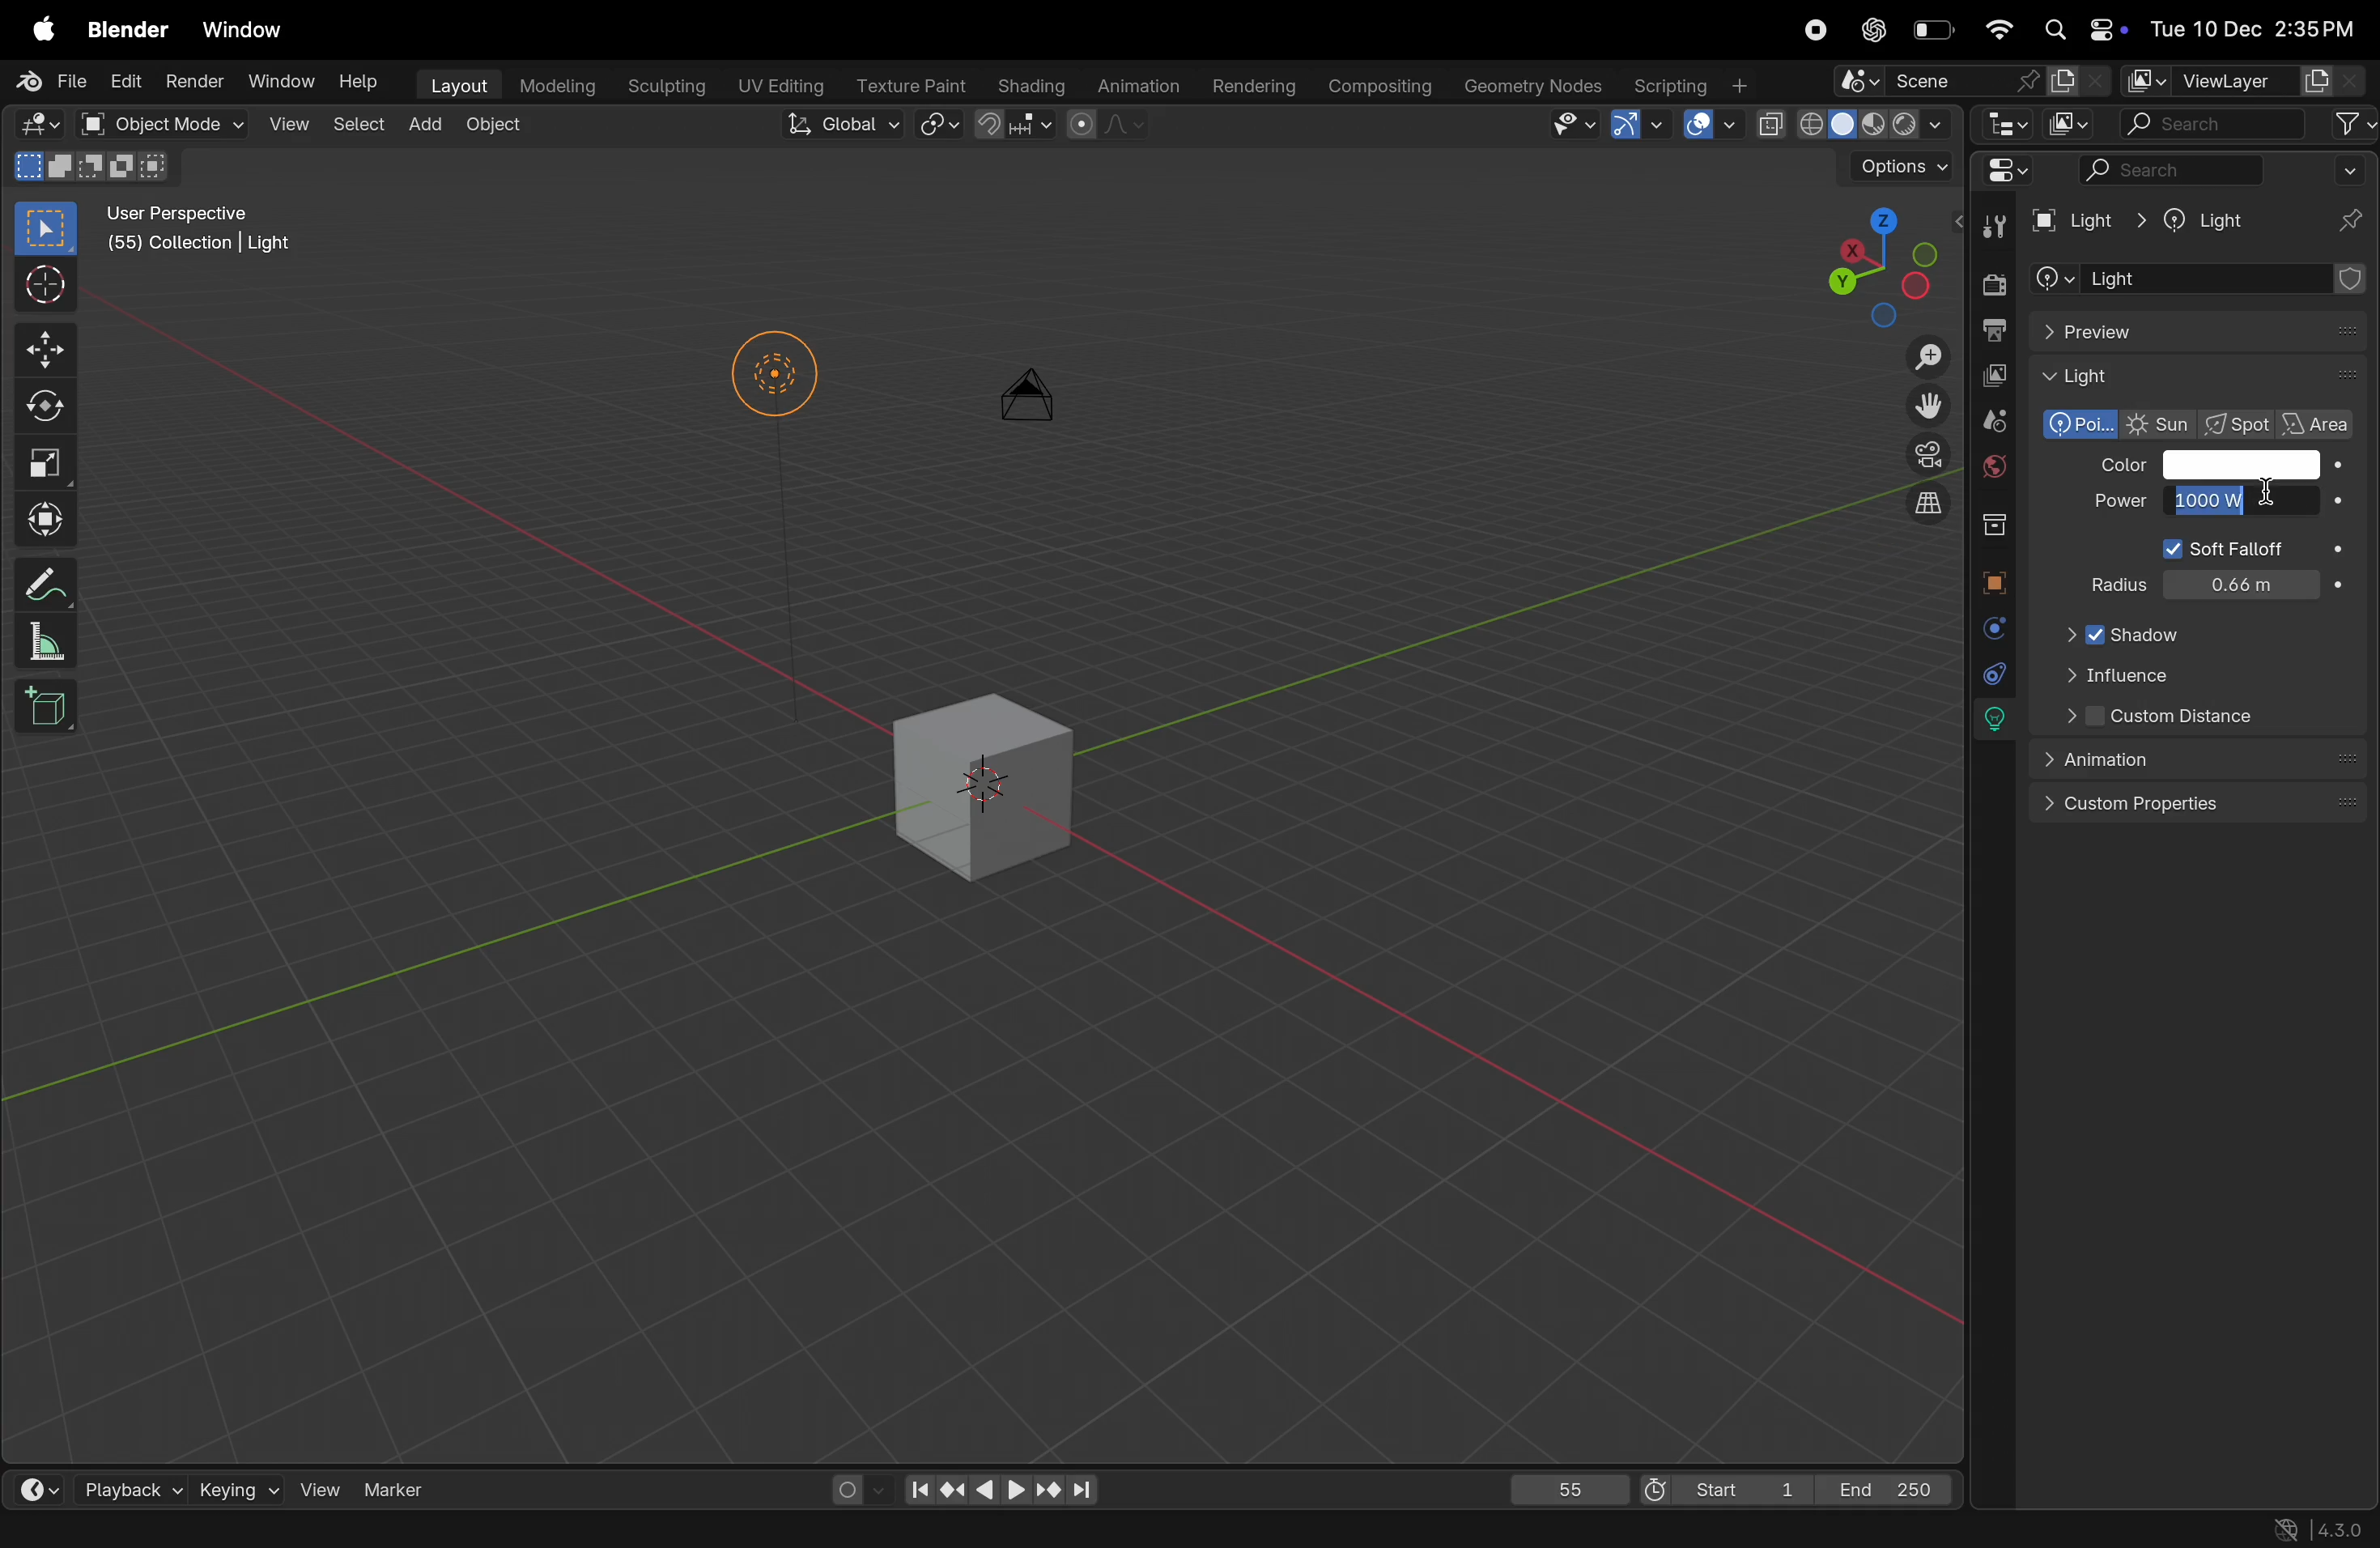 The height and width of the screenshot is (1548, 2380). I want to click on End, so click(1894, 1489).